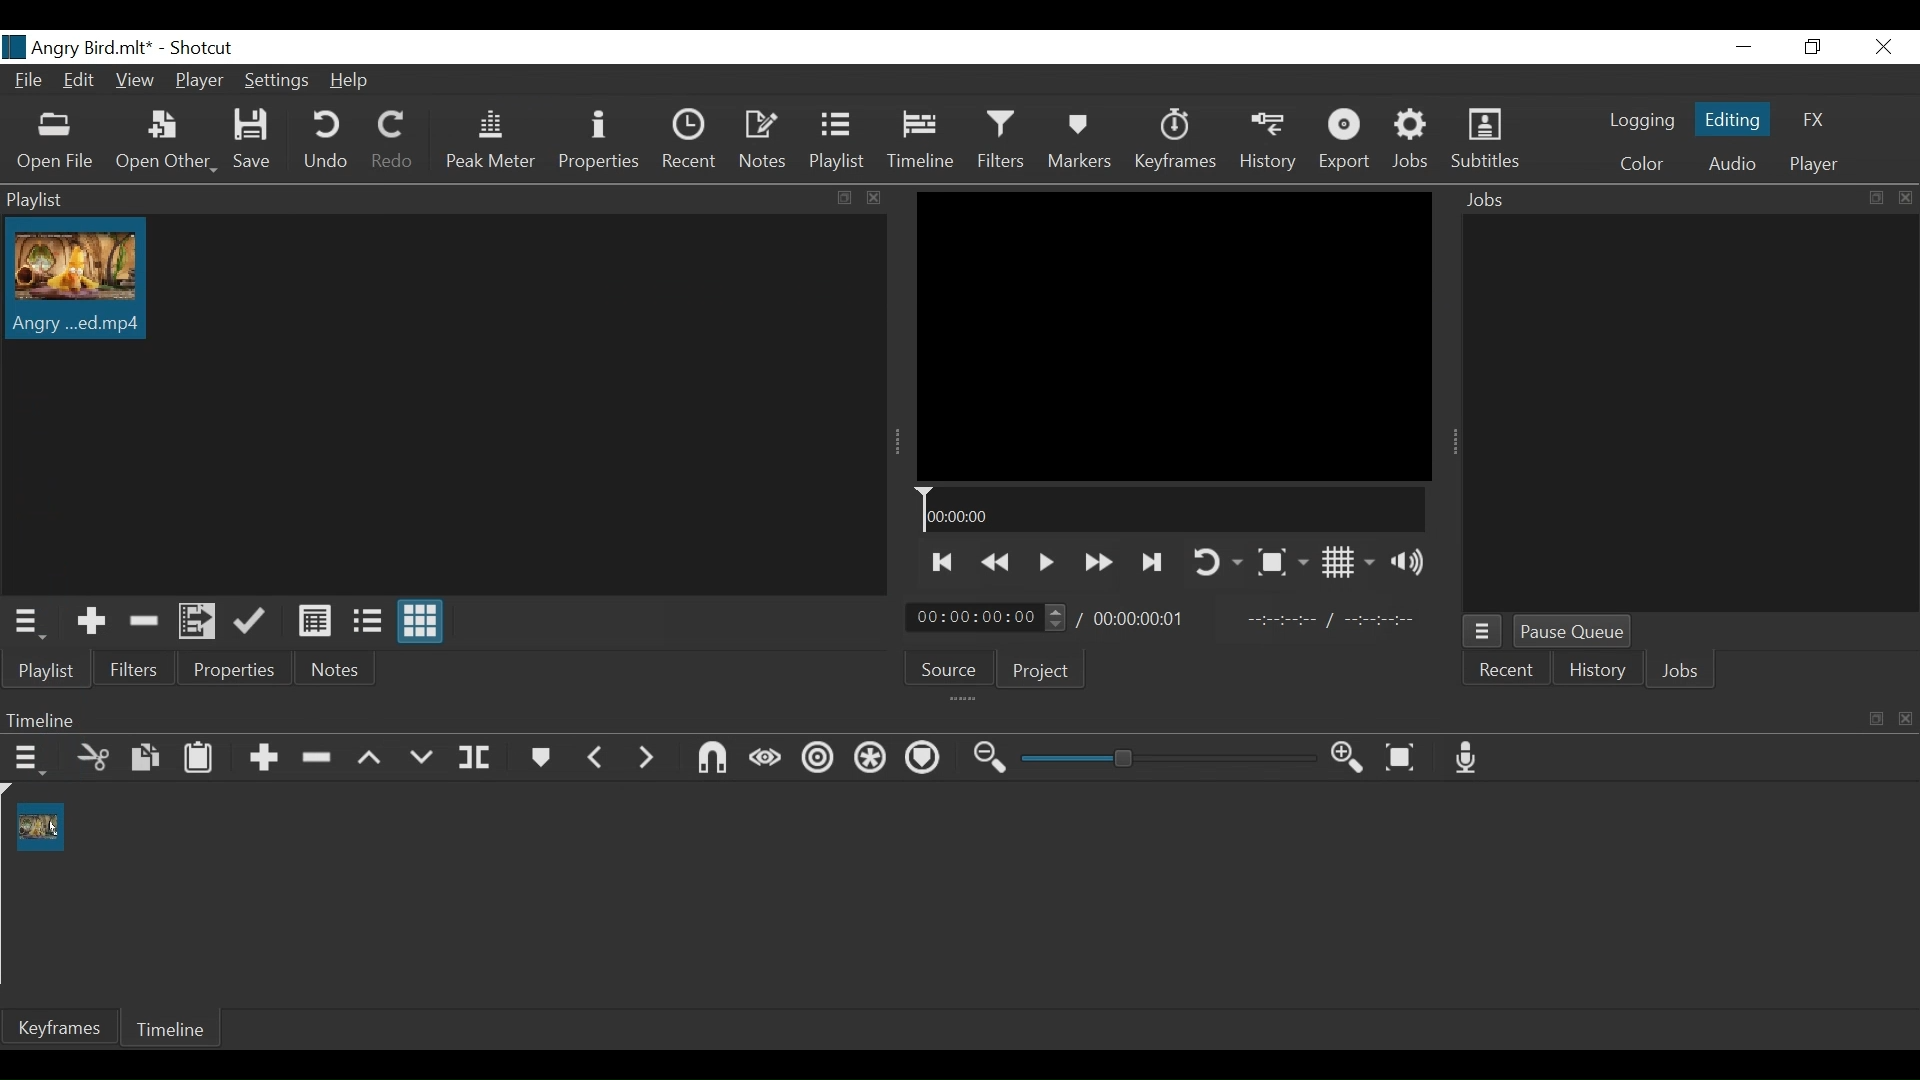  What do you see at coordinates (250, 140) in the screenshot?
I see `Save` at bounding box center [250, 140].